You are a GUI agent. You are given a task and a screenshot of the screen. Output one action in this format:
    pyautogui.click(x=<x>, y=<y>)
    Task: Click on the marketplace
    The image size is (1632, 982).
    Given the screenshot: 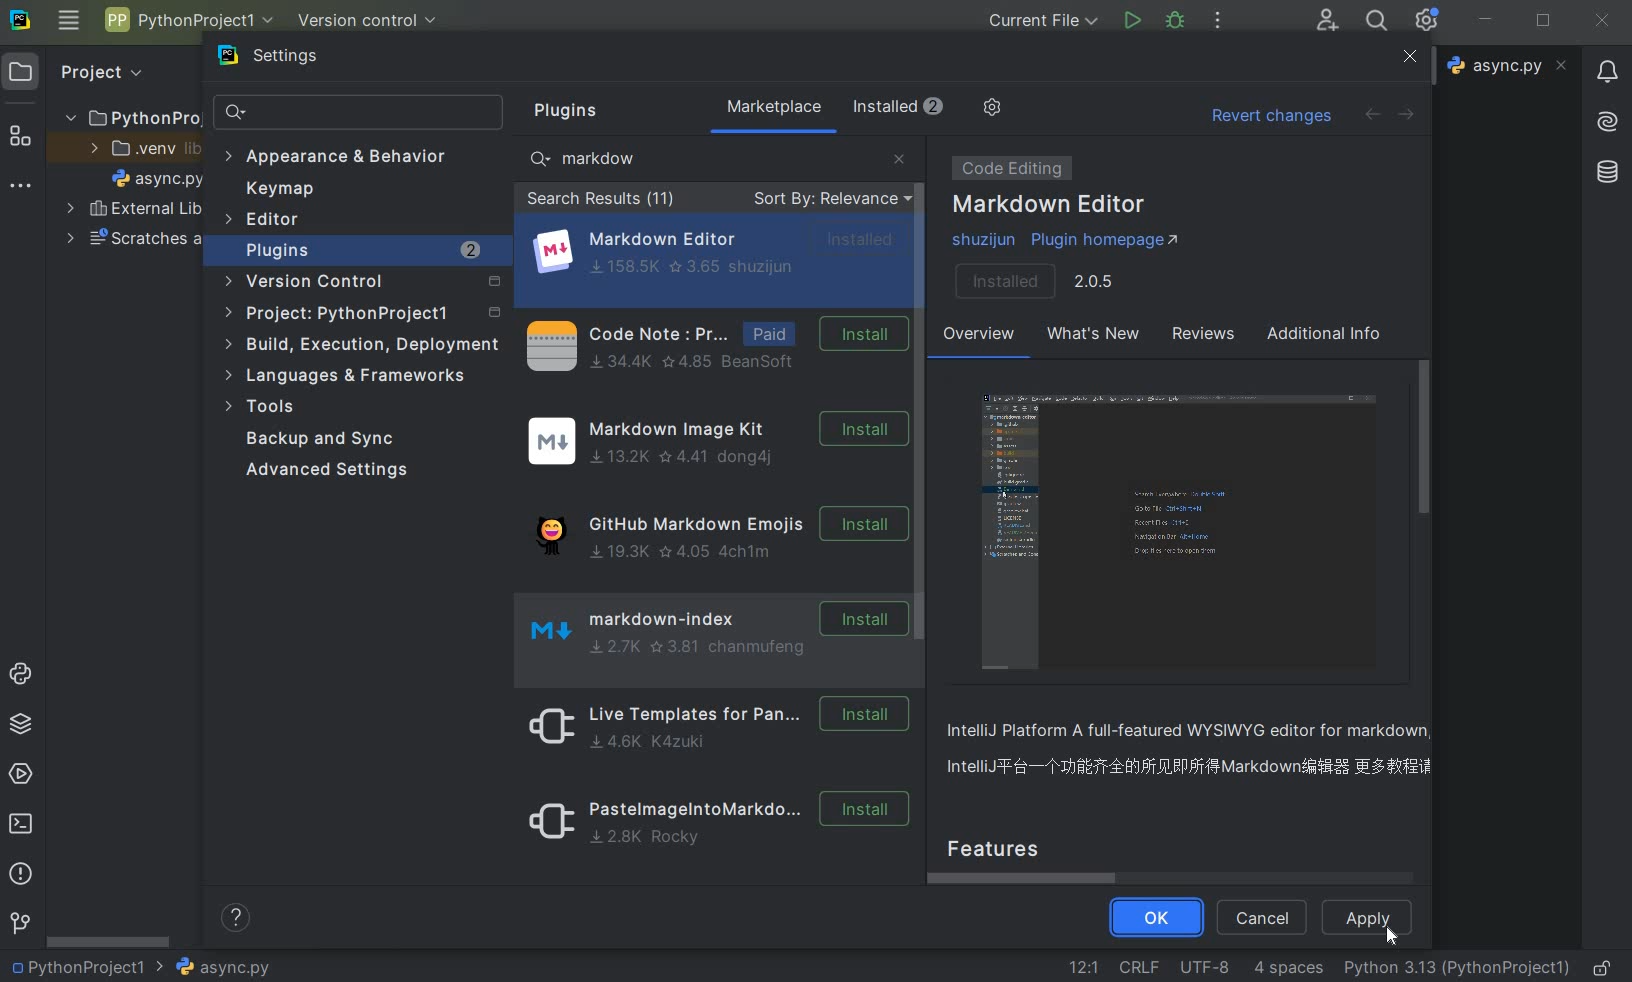 What is the action you would take?
    pyautogui.click(x=775, y=107)
    